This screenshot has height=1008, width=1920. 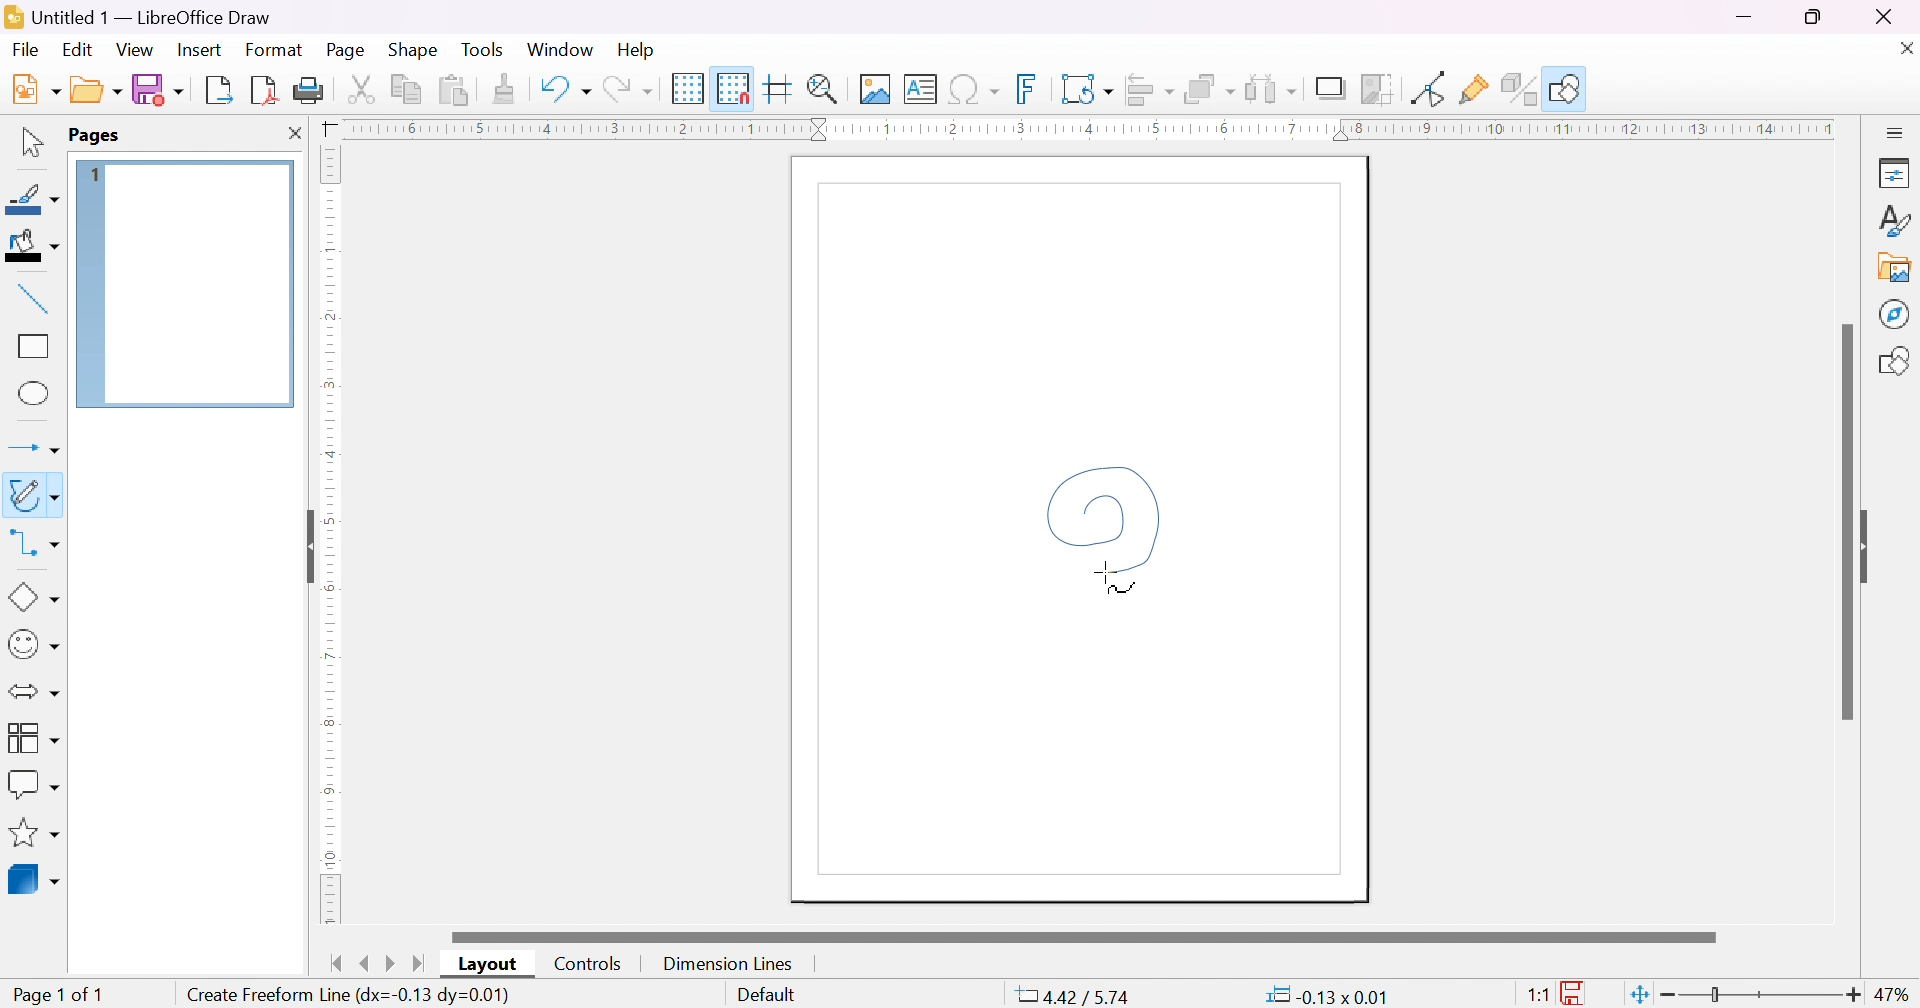 What do you see at coordinates (30, 244) in the screenshot?
I see `fill color` at bounding box center [30, 244].